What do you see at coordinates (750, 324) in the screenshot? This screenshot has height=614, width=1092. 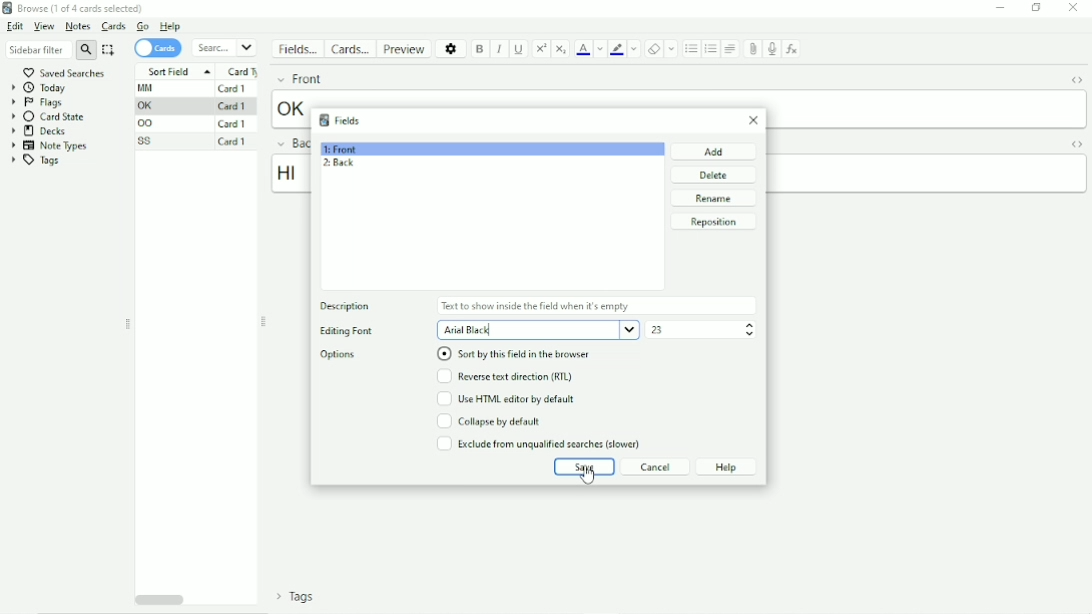 I see `Increment` at bounding box center [750, 324].